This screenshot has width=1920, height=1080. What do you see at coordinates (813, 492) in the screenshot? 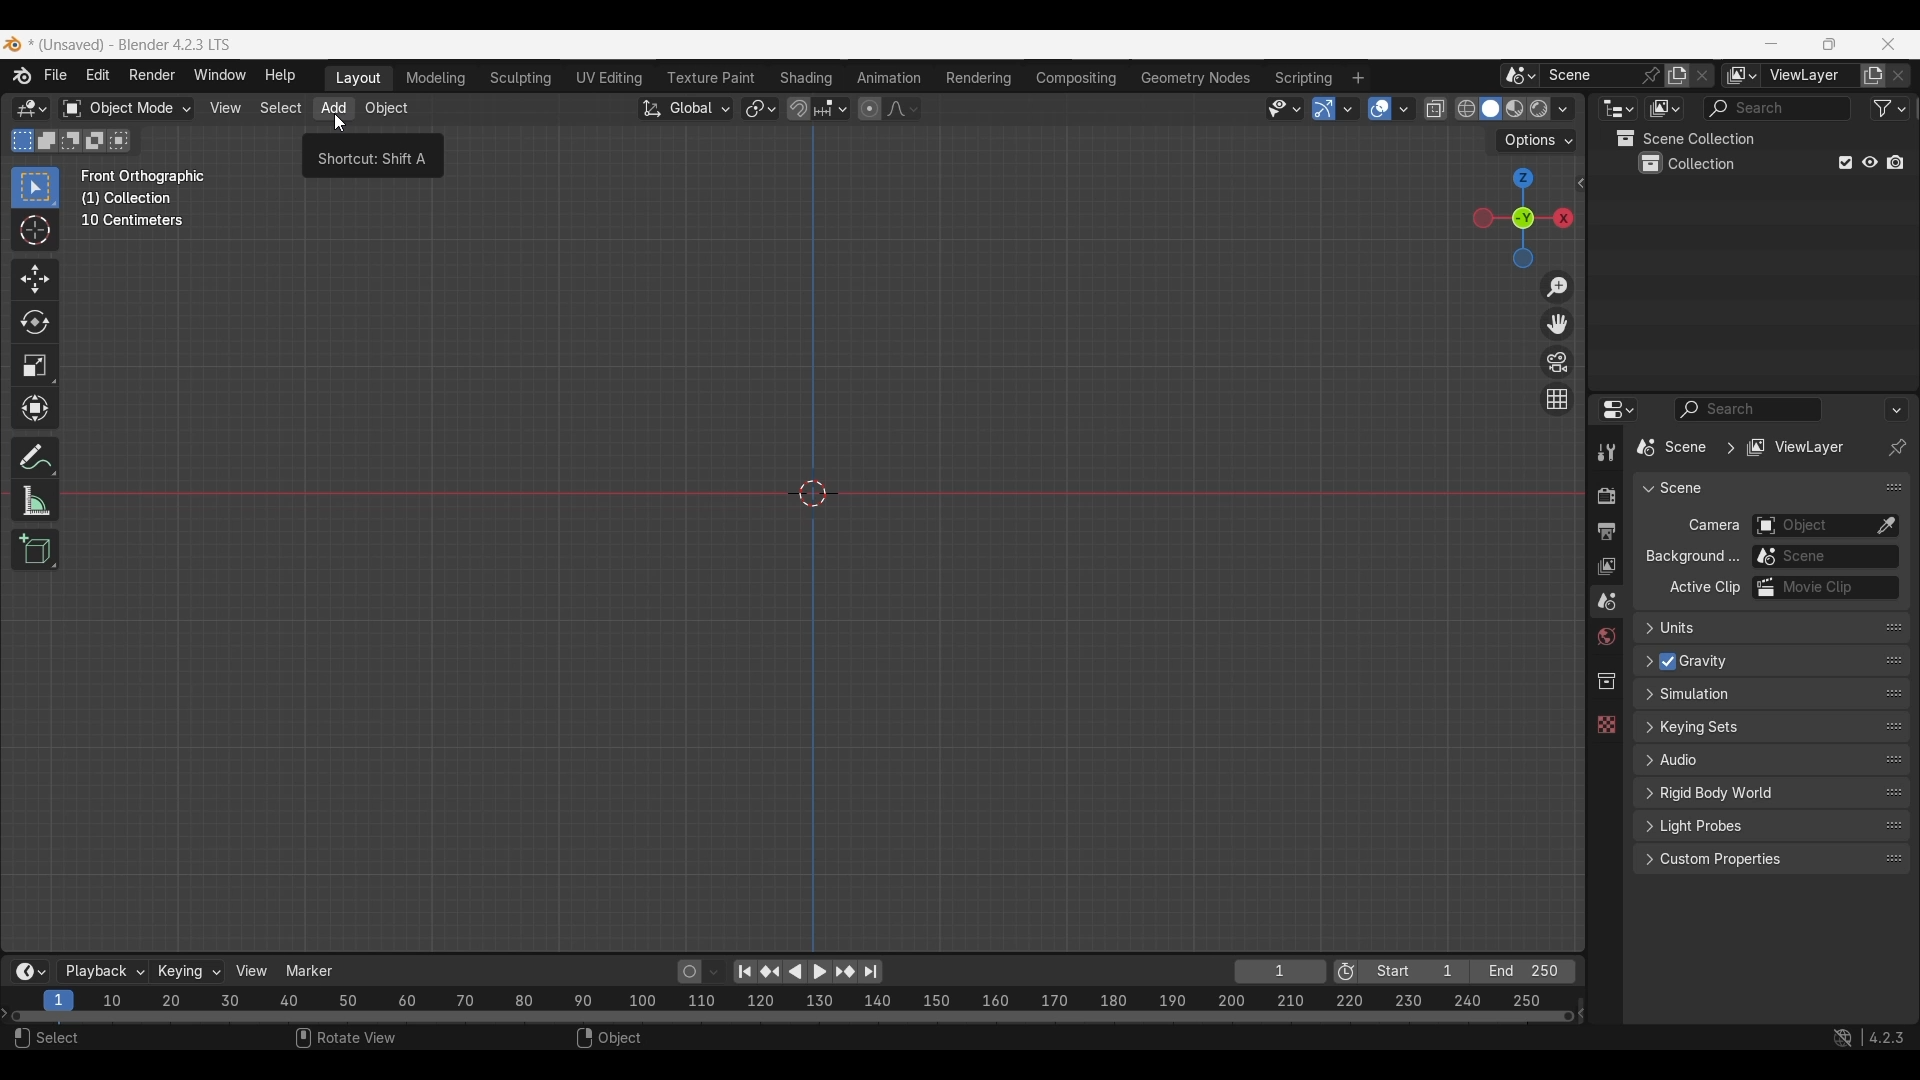
I see `Cursor at the center point of the frame` at bounding box center [813, 492].